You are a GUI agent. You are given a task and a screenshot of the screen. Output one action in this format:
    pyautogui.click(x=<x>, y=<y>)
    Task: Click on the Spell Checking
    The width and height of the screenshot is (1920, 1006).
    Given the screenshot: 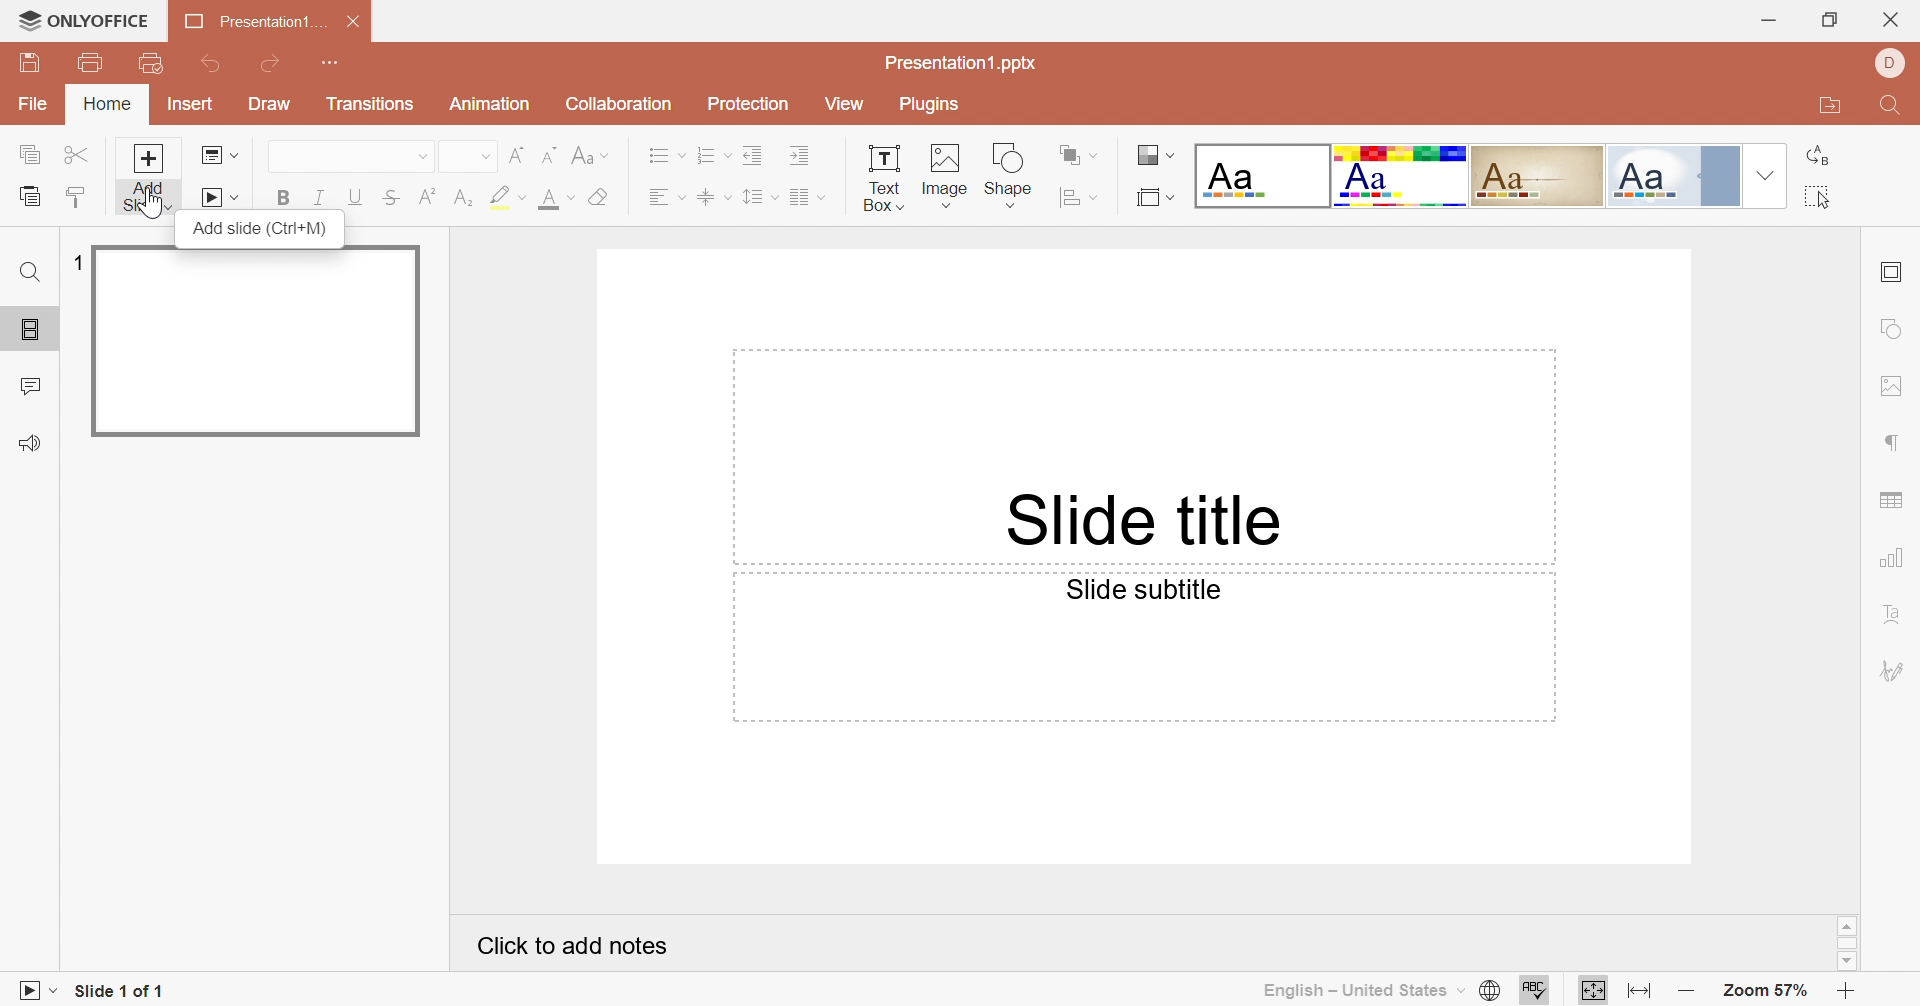 What is the action you would take?
    pyautogui.click(x=1539, y=991)
    